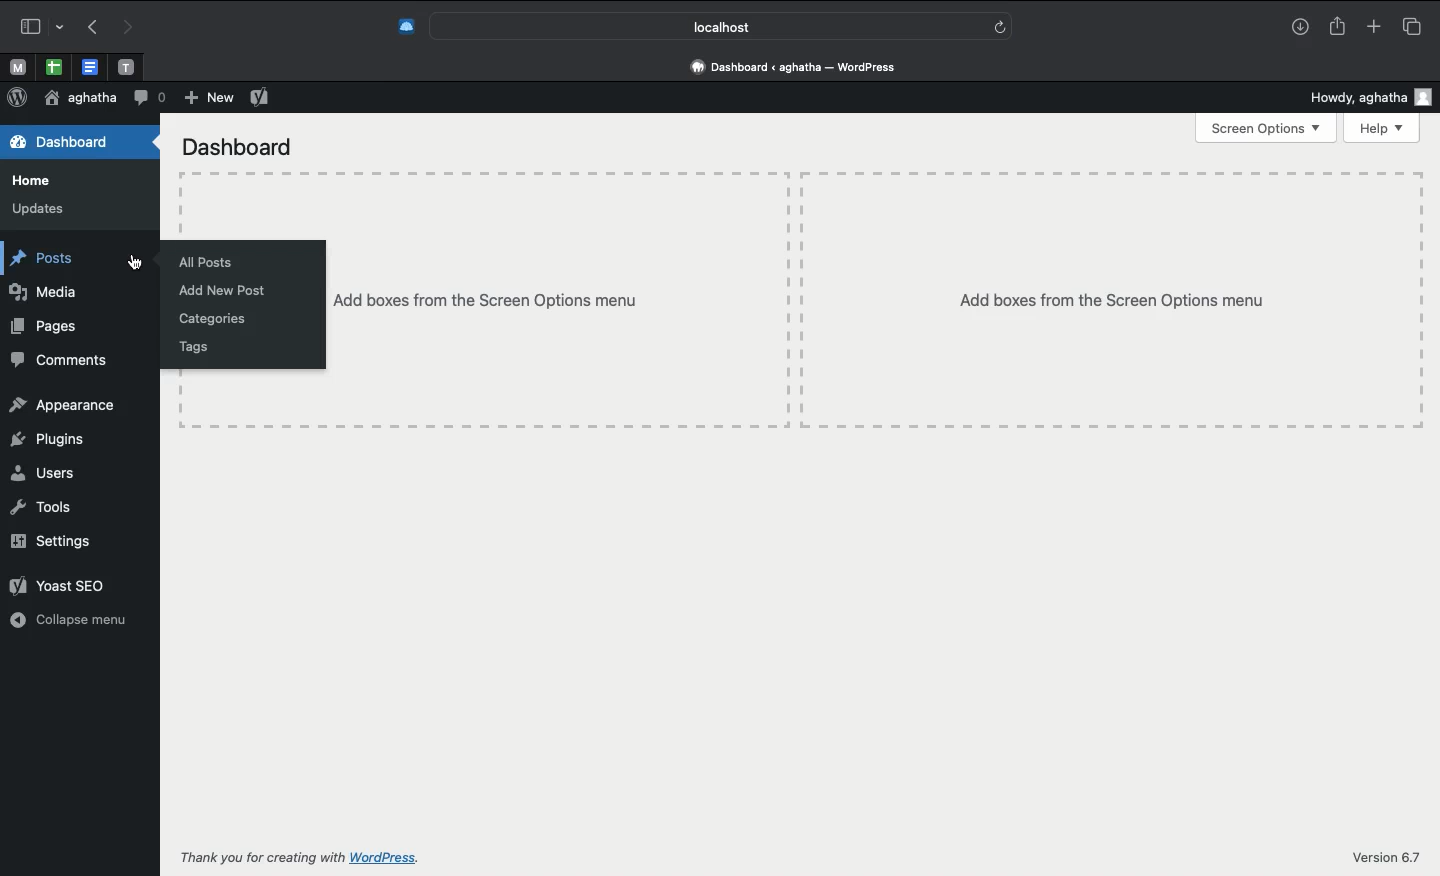 Image resolution: width=1440 pixels, height=876 pixels. Describe the element at coordinates (42, 260) in the screenshot. I see `Posts` at that location.